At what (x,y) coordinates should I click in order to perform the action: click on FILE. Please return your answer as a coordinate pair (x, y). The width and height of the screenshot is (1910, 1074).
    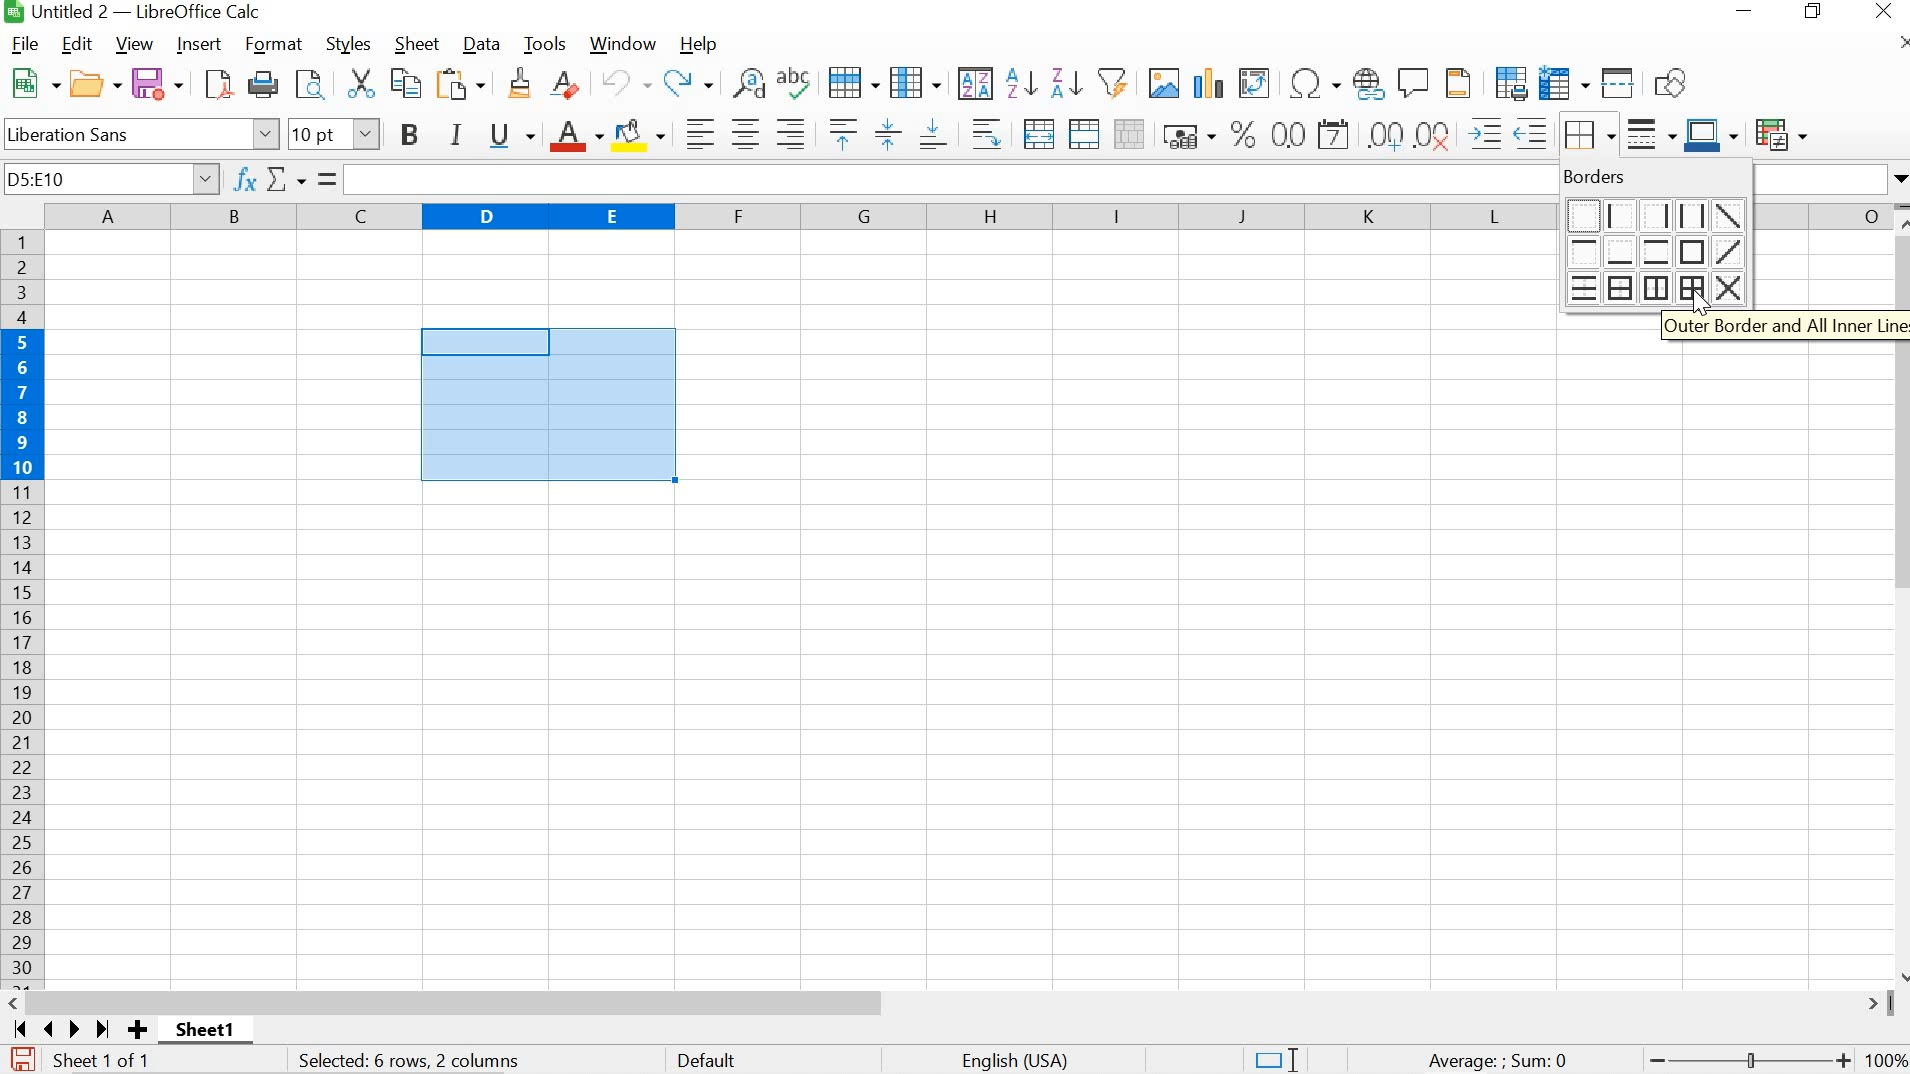
    Looking at the image, I should click on (26, 43).